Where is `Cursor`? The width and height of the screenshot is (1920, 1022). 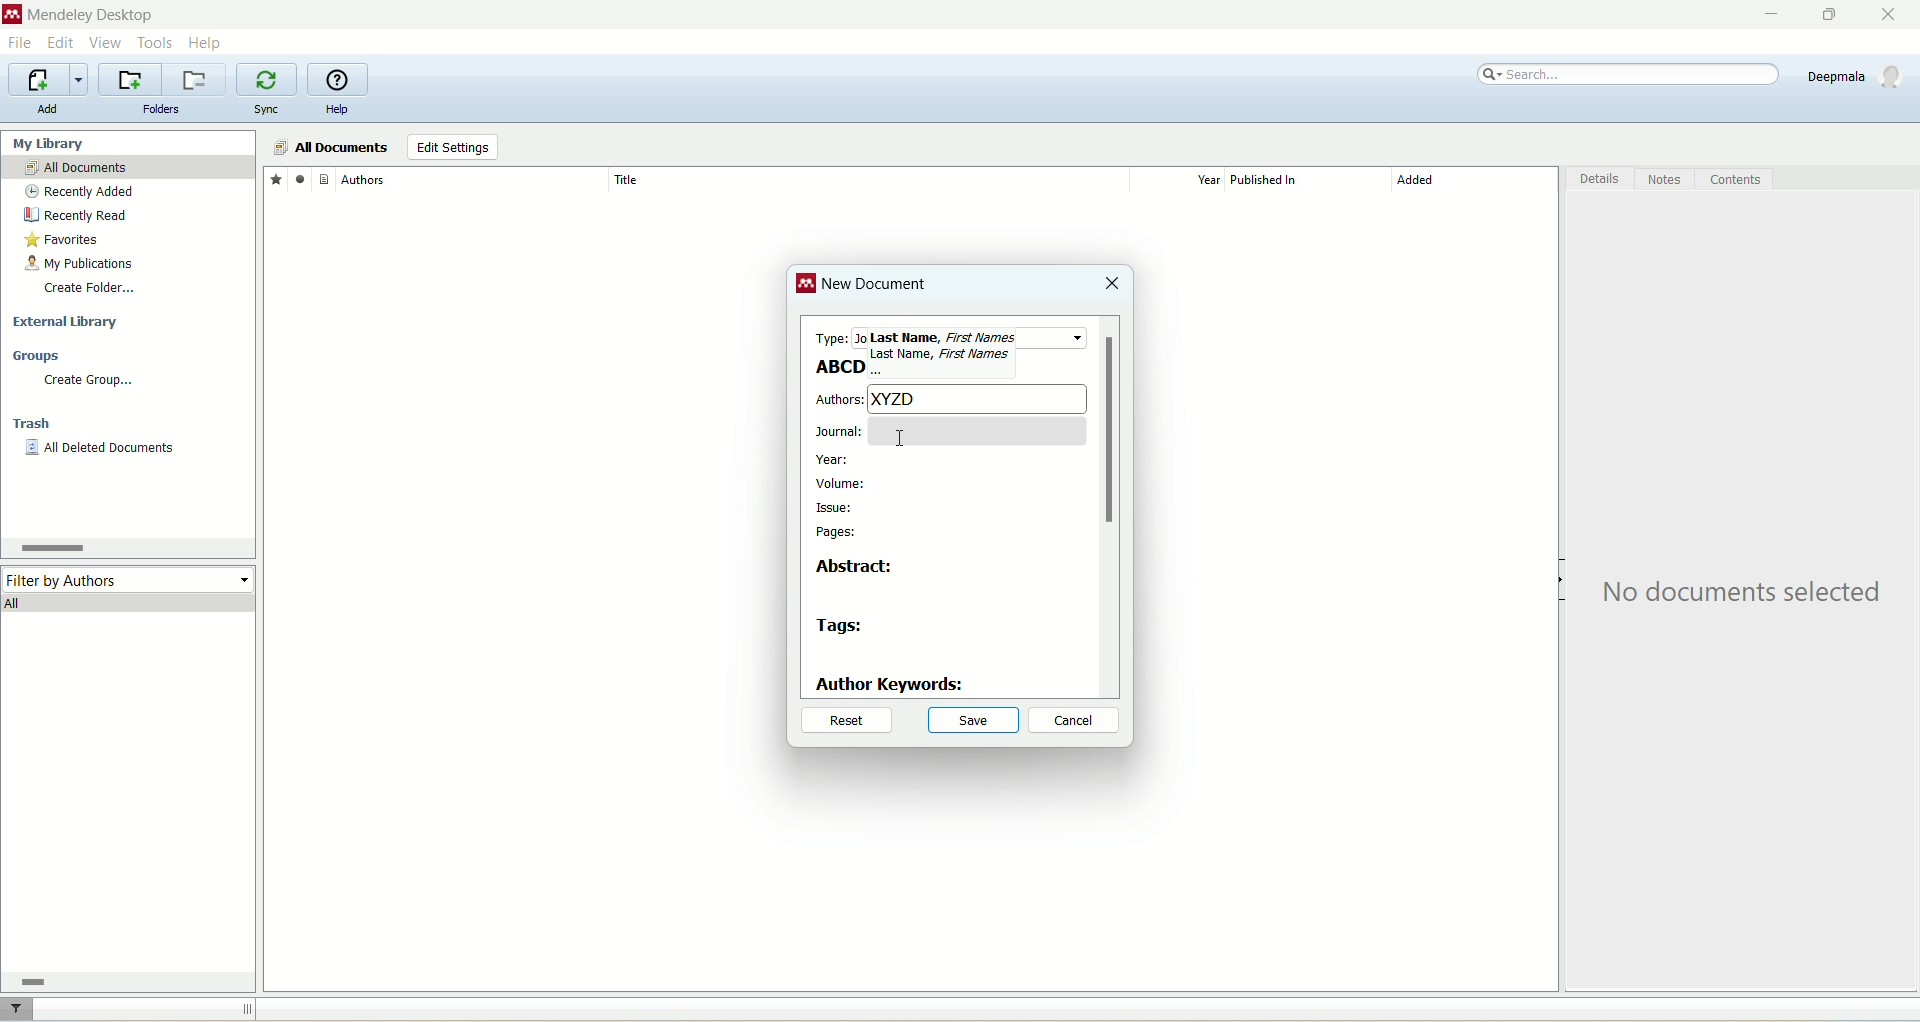
Cursor is located at coordinates (905, 439).